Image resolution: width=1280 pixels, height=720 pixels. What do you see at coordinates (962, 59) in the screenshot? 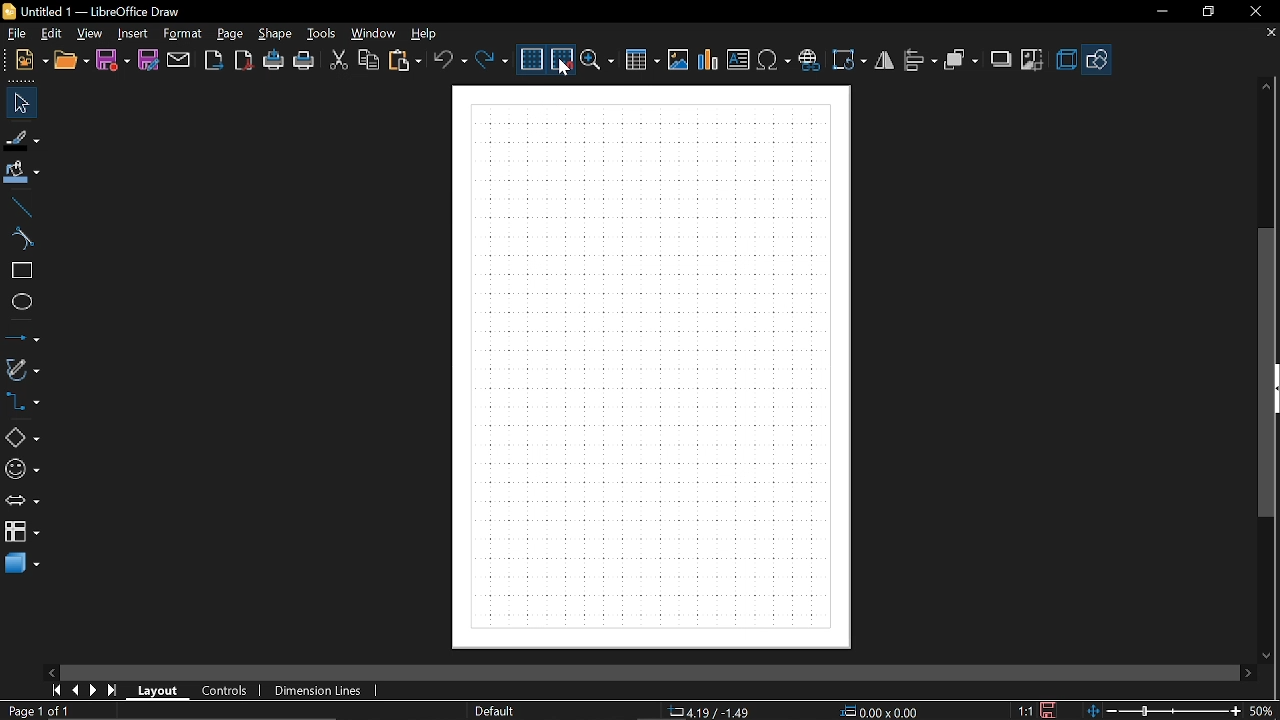
I see `arrange` at bounding box center [962, 59].